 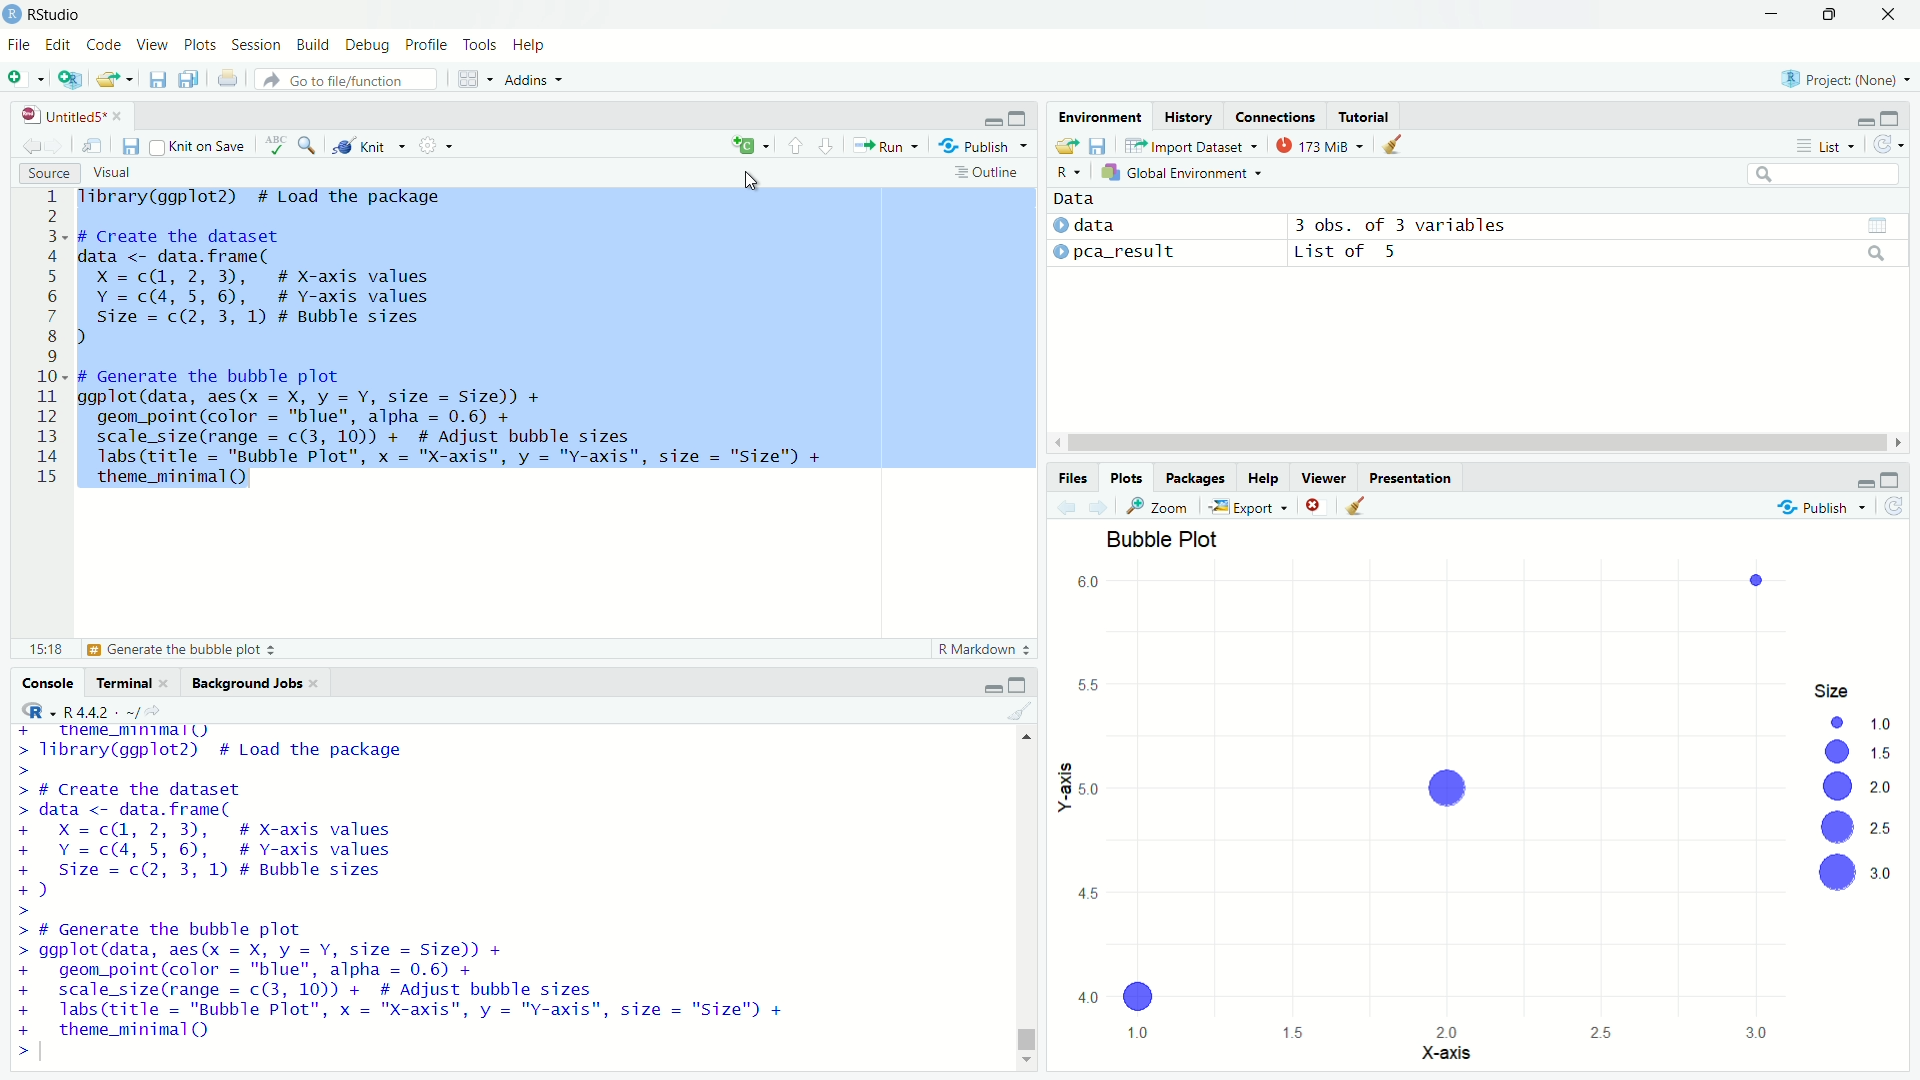 What do you see at coordinates (1866, 478) in the screenshot?
I see `minimize` at bounding box center [1866, 478].